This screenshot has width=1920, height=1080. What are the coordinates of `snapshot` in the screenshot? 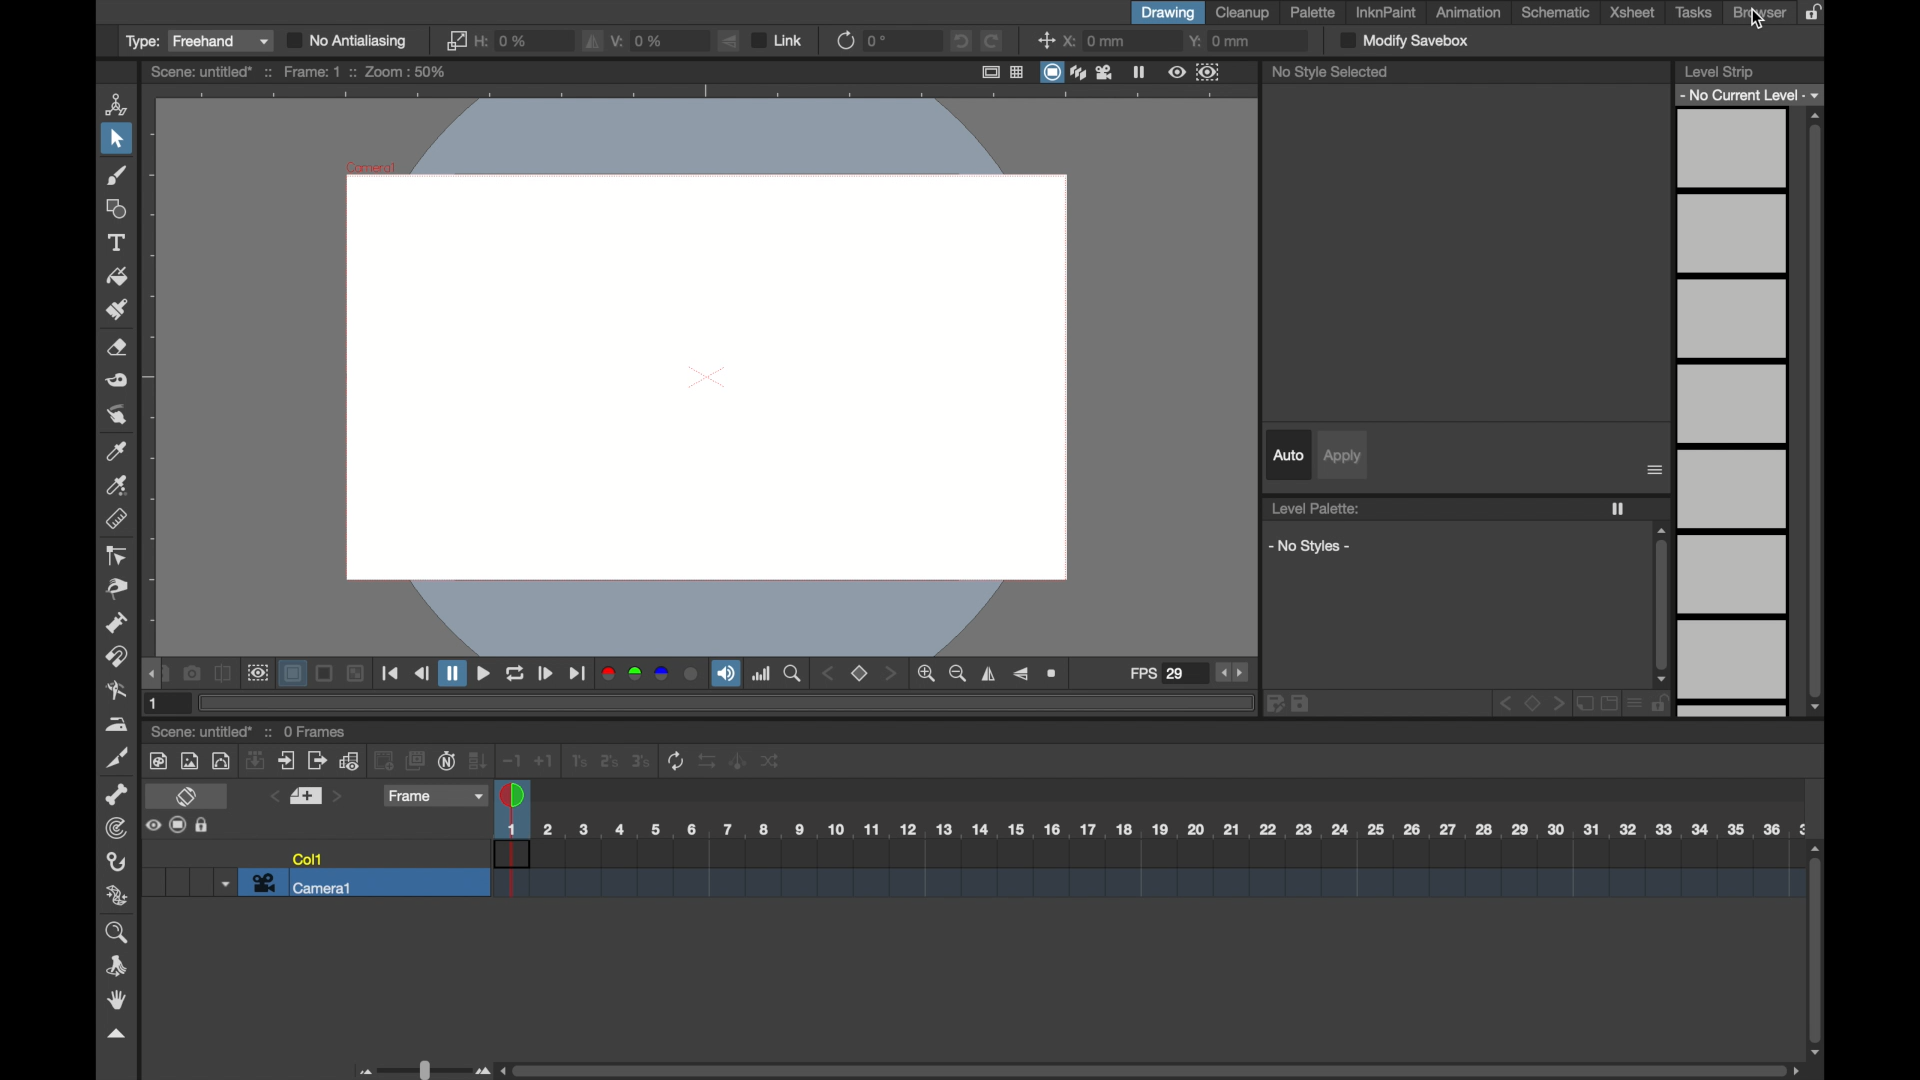 It's located at (189, 672).